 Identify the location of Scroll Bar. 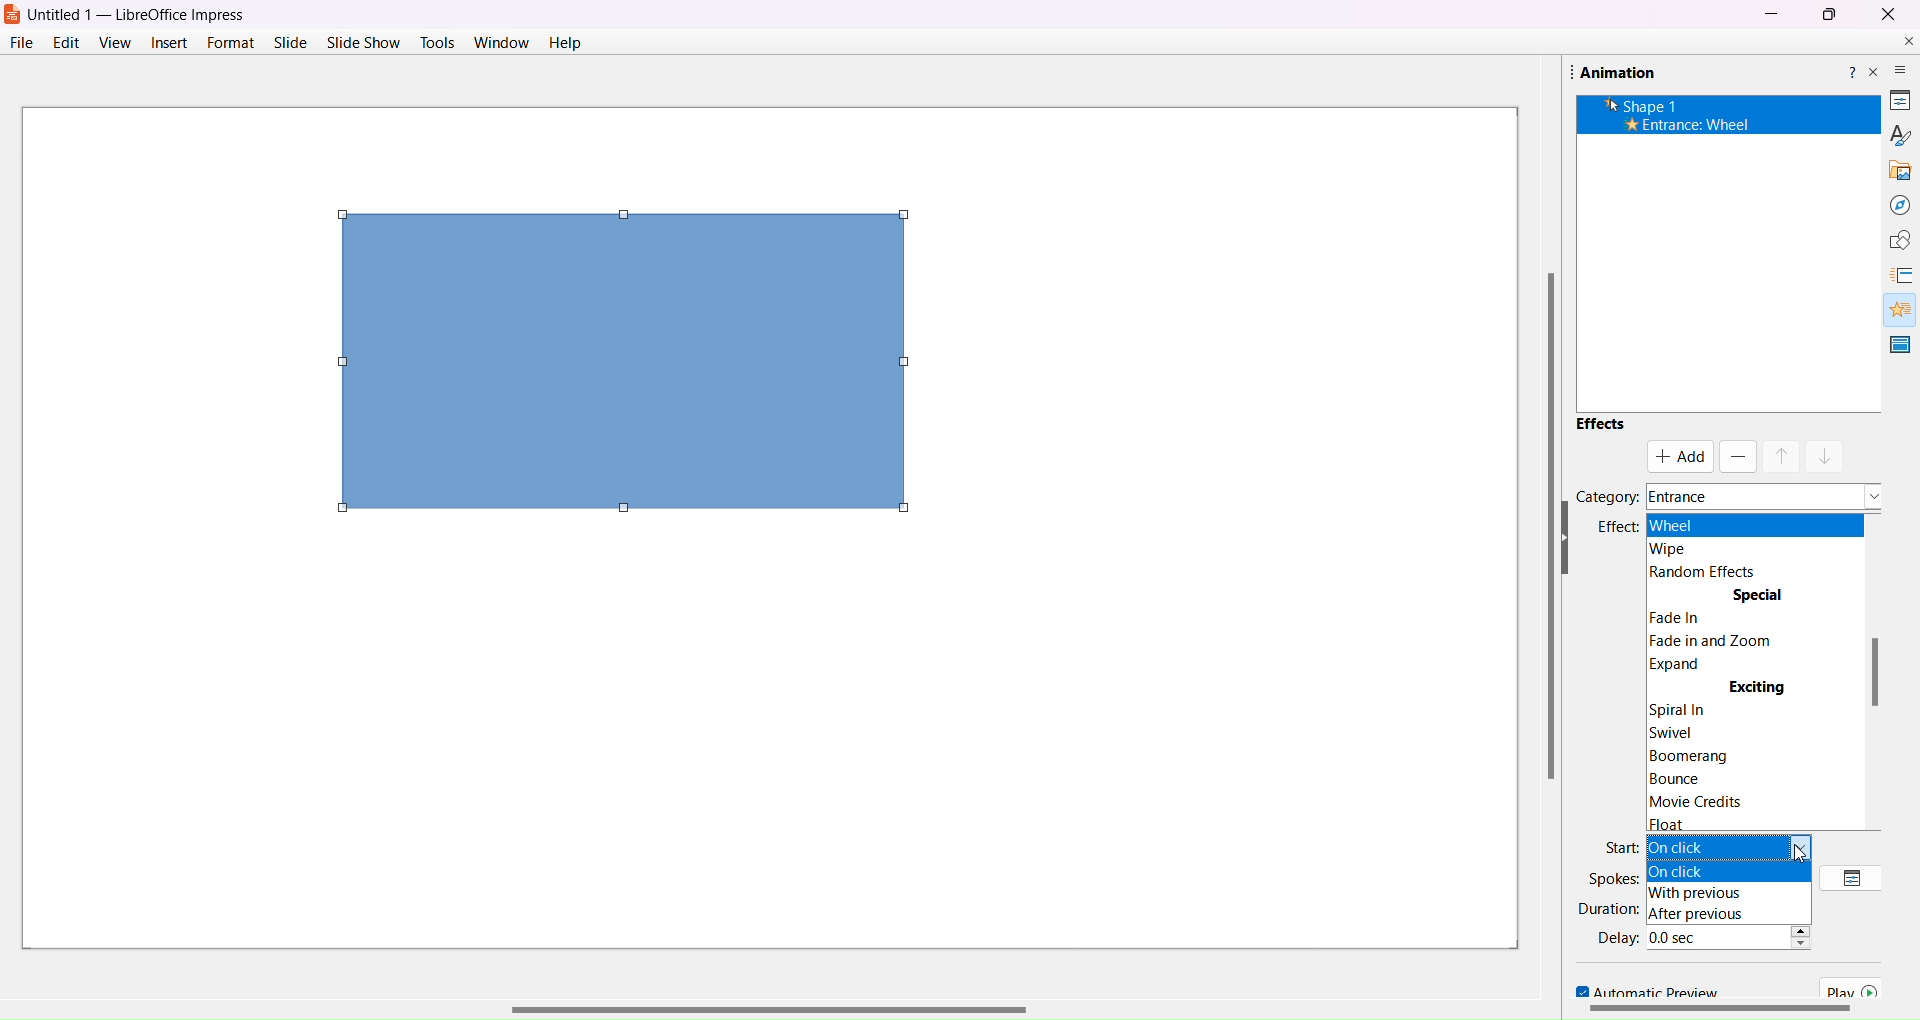
(1879, 671).